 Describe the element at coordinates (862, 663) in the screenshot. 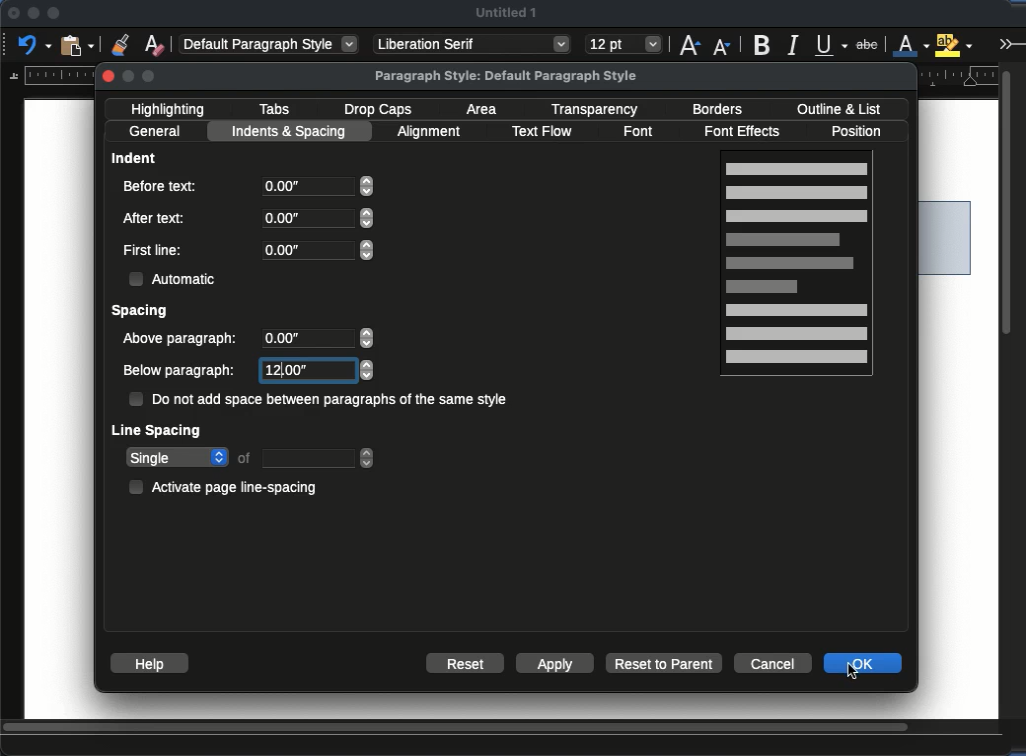

I see `ok` at that location.